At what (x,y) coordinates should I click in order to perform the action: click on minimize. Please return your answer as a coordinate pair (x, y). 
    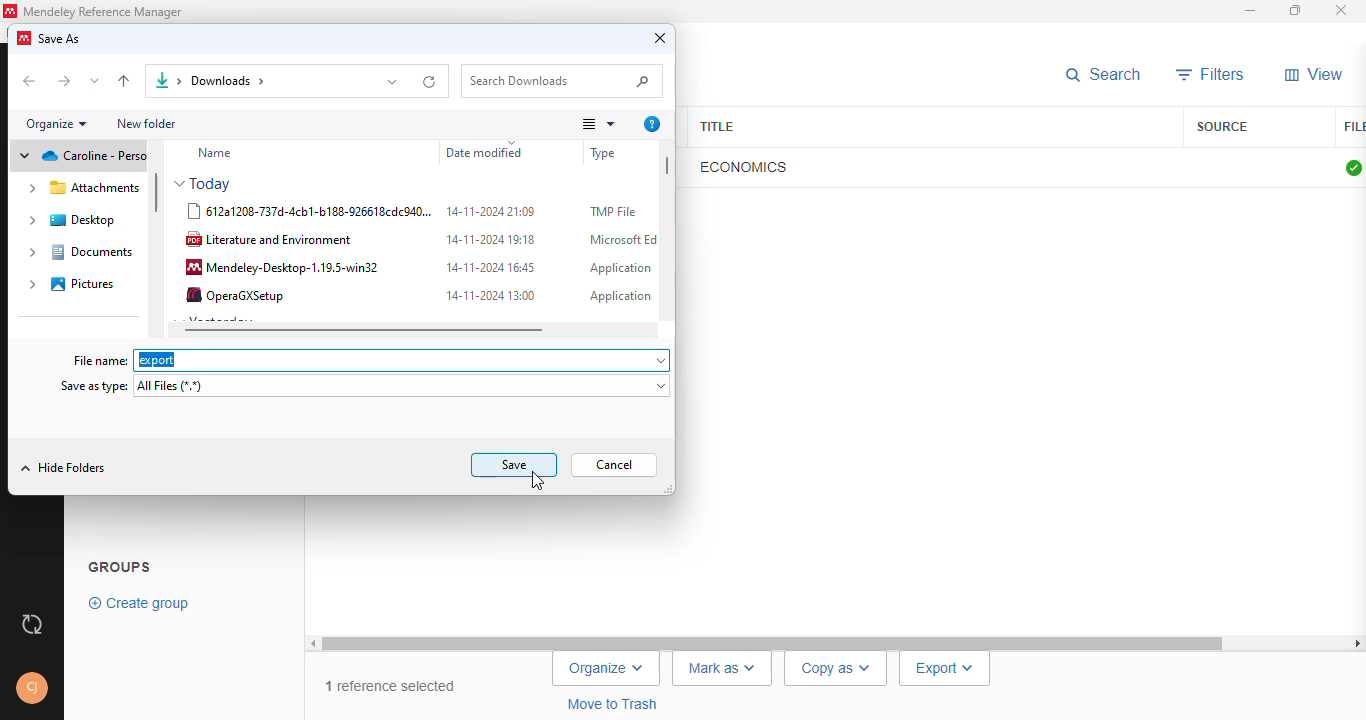
    Looking at the image, I should click on (1250, 11).